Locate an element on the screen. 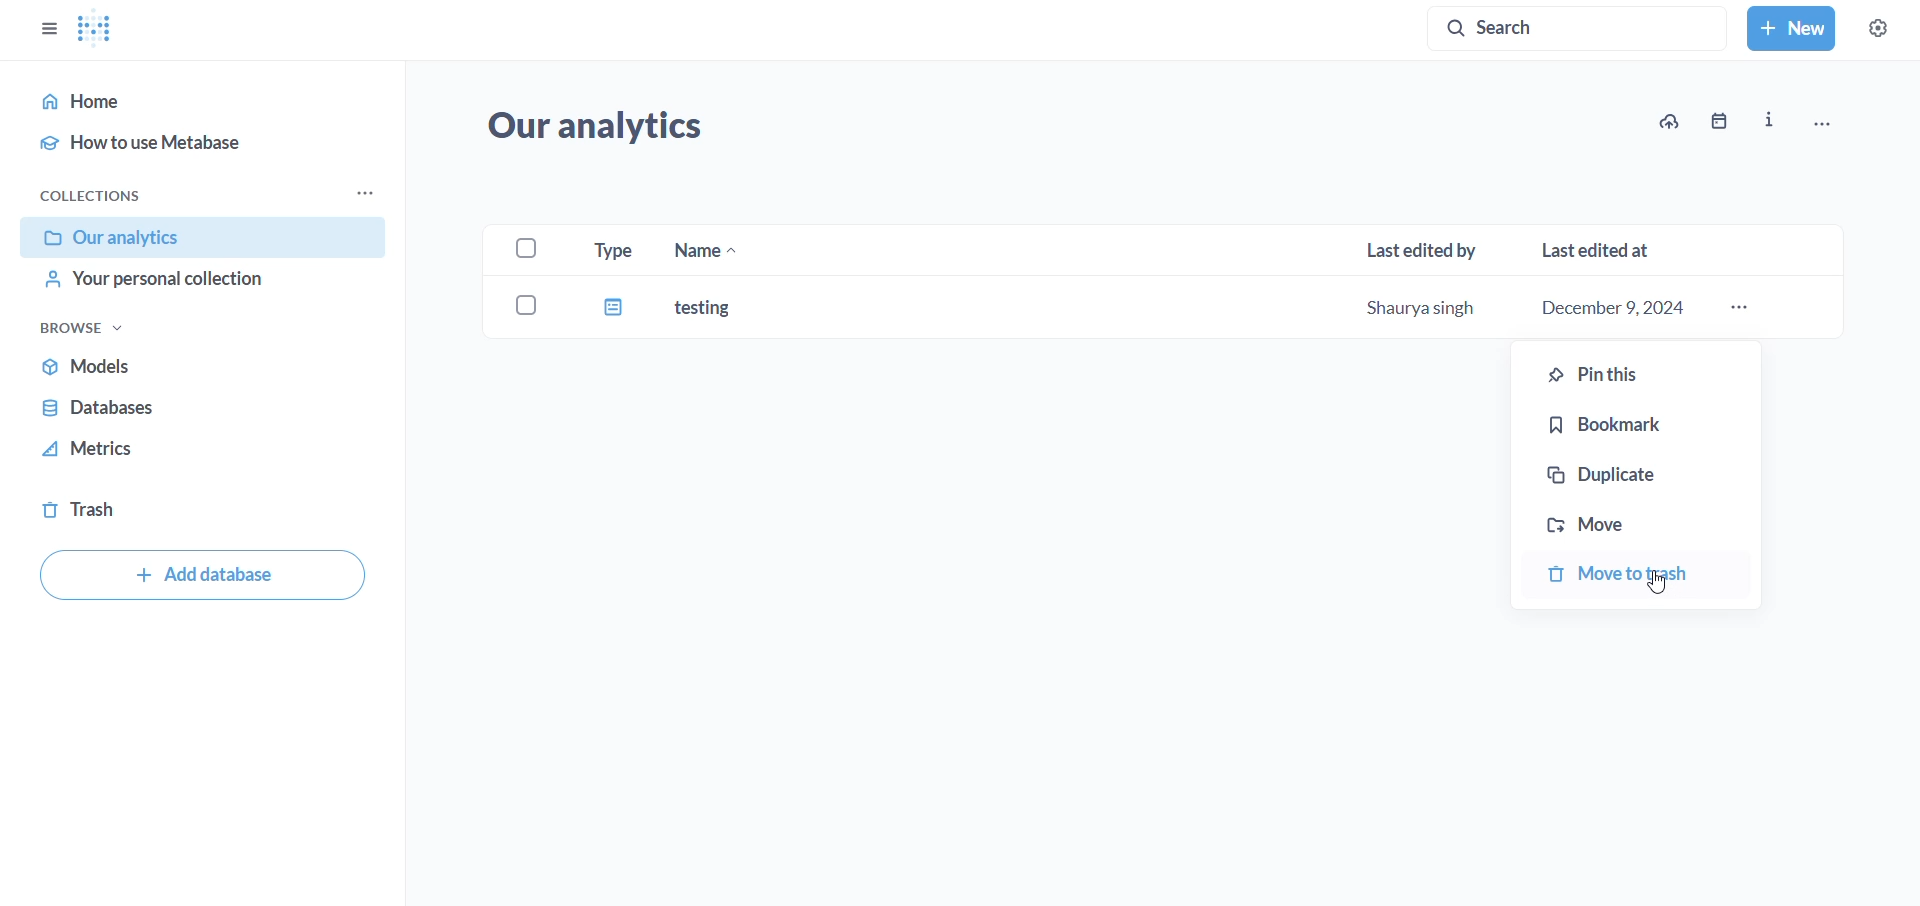  trash is located at coordinates (158, 506).